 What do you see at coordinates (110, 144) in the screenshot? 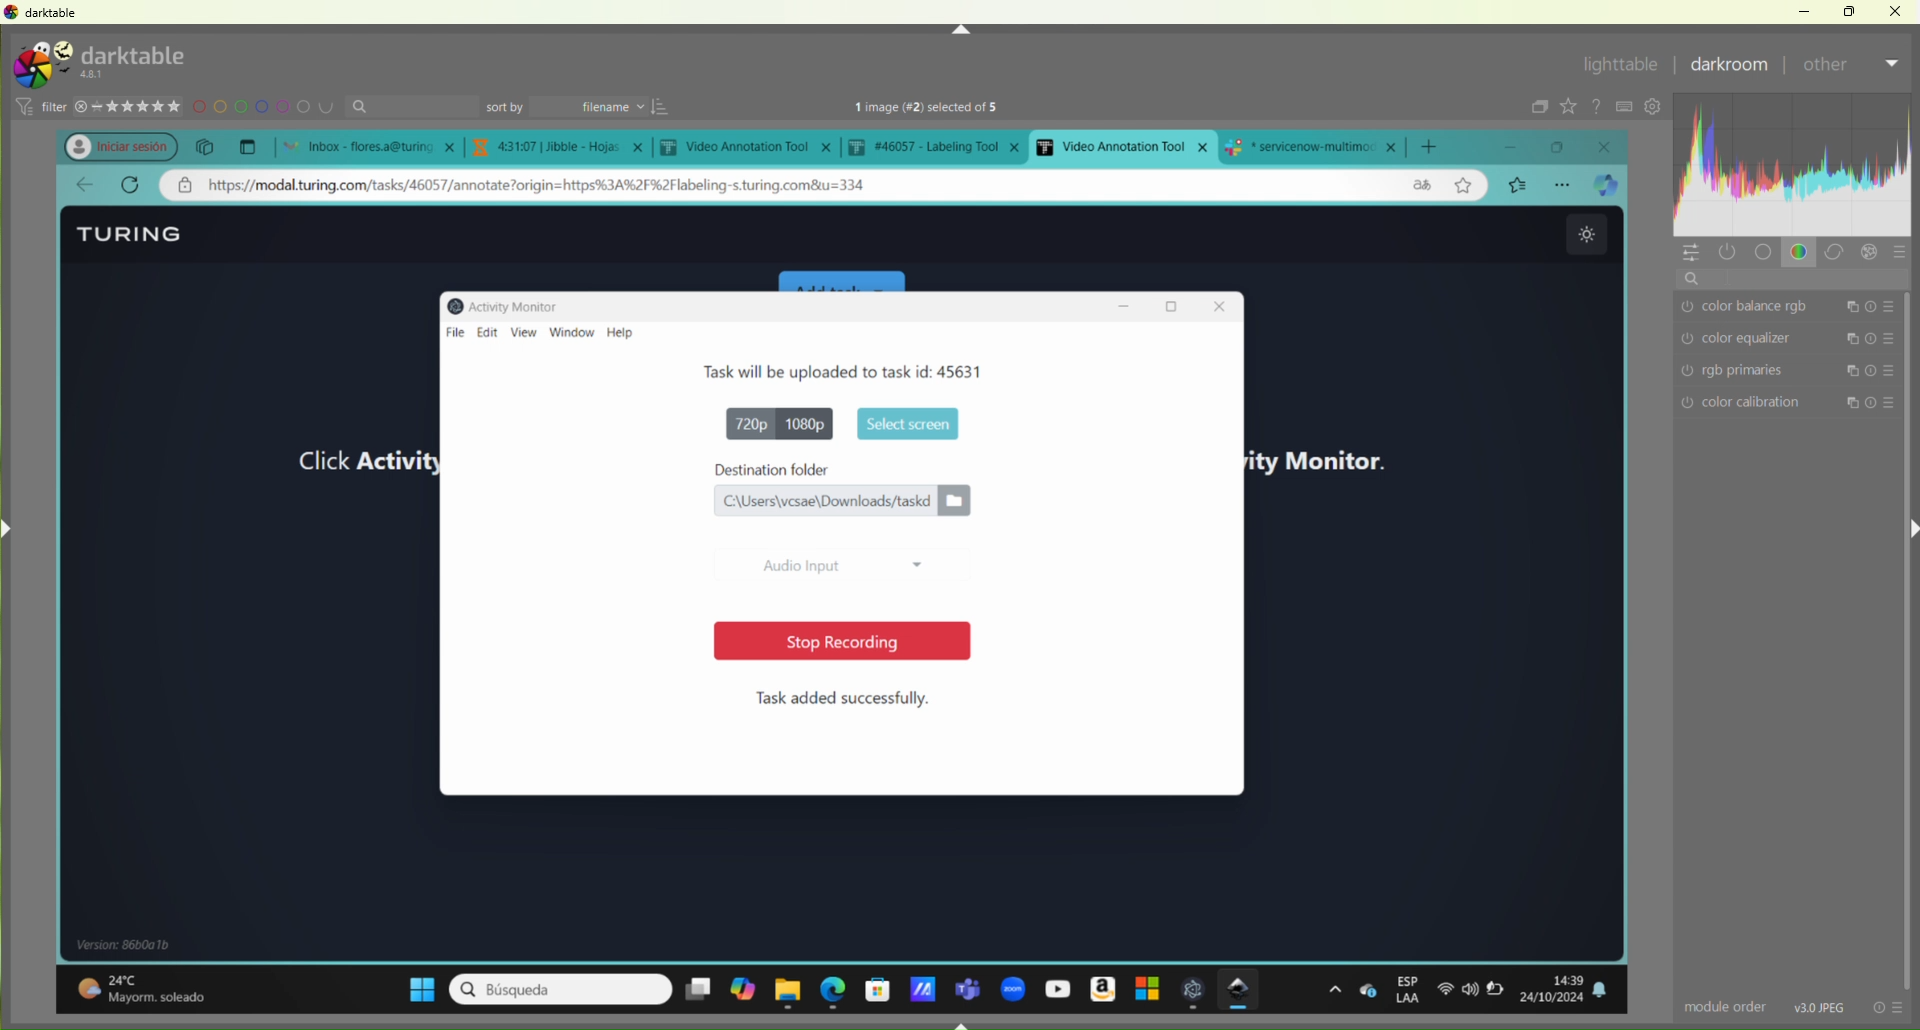
I see `profile` at bounding box center [110, 144].